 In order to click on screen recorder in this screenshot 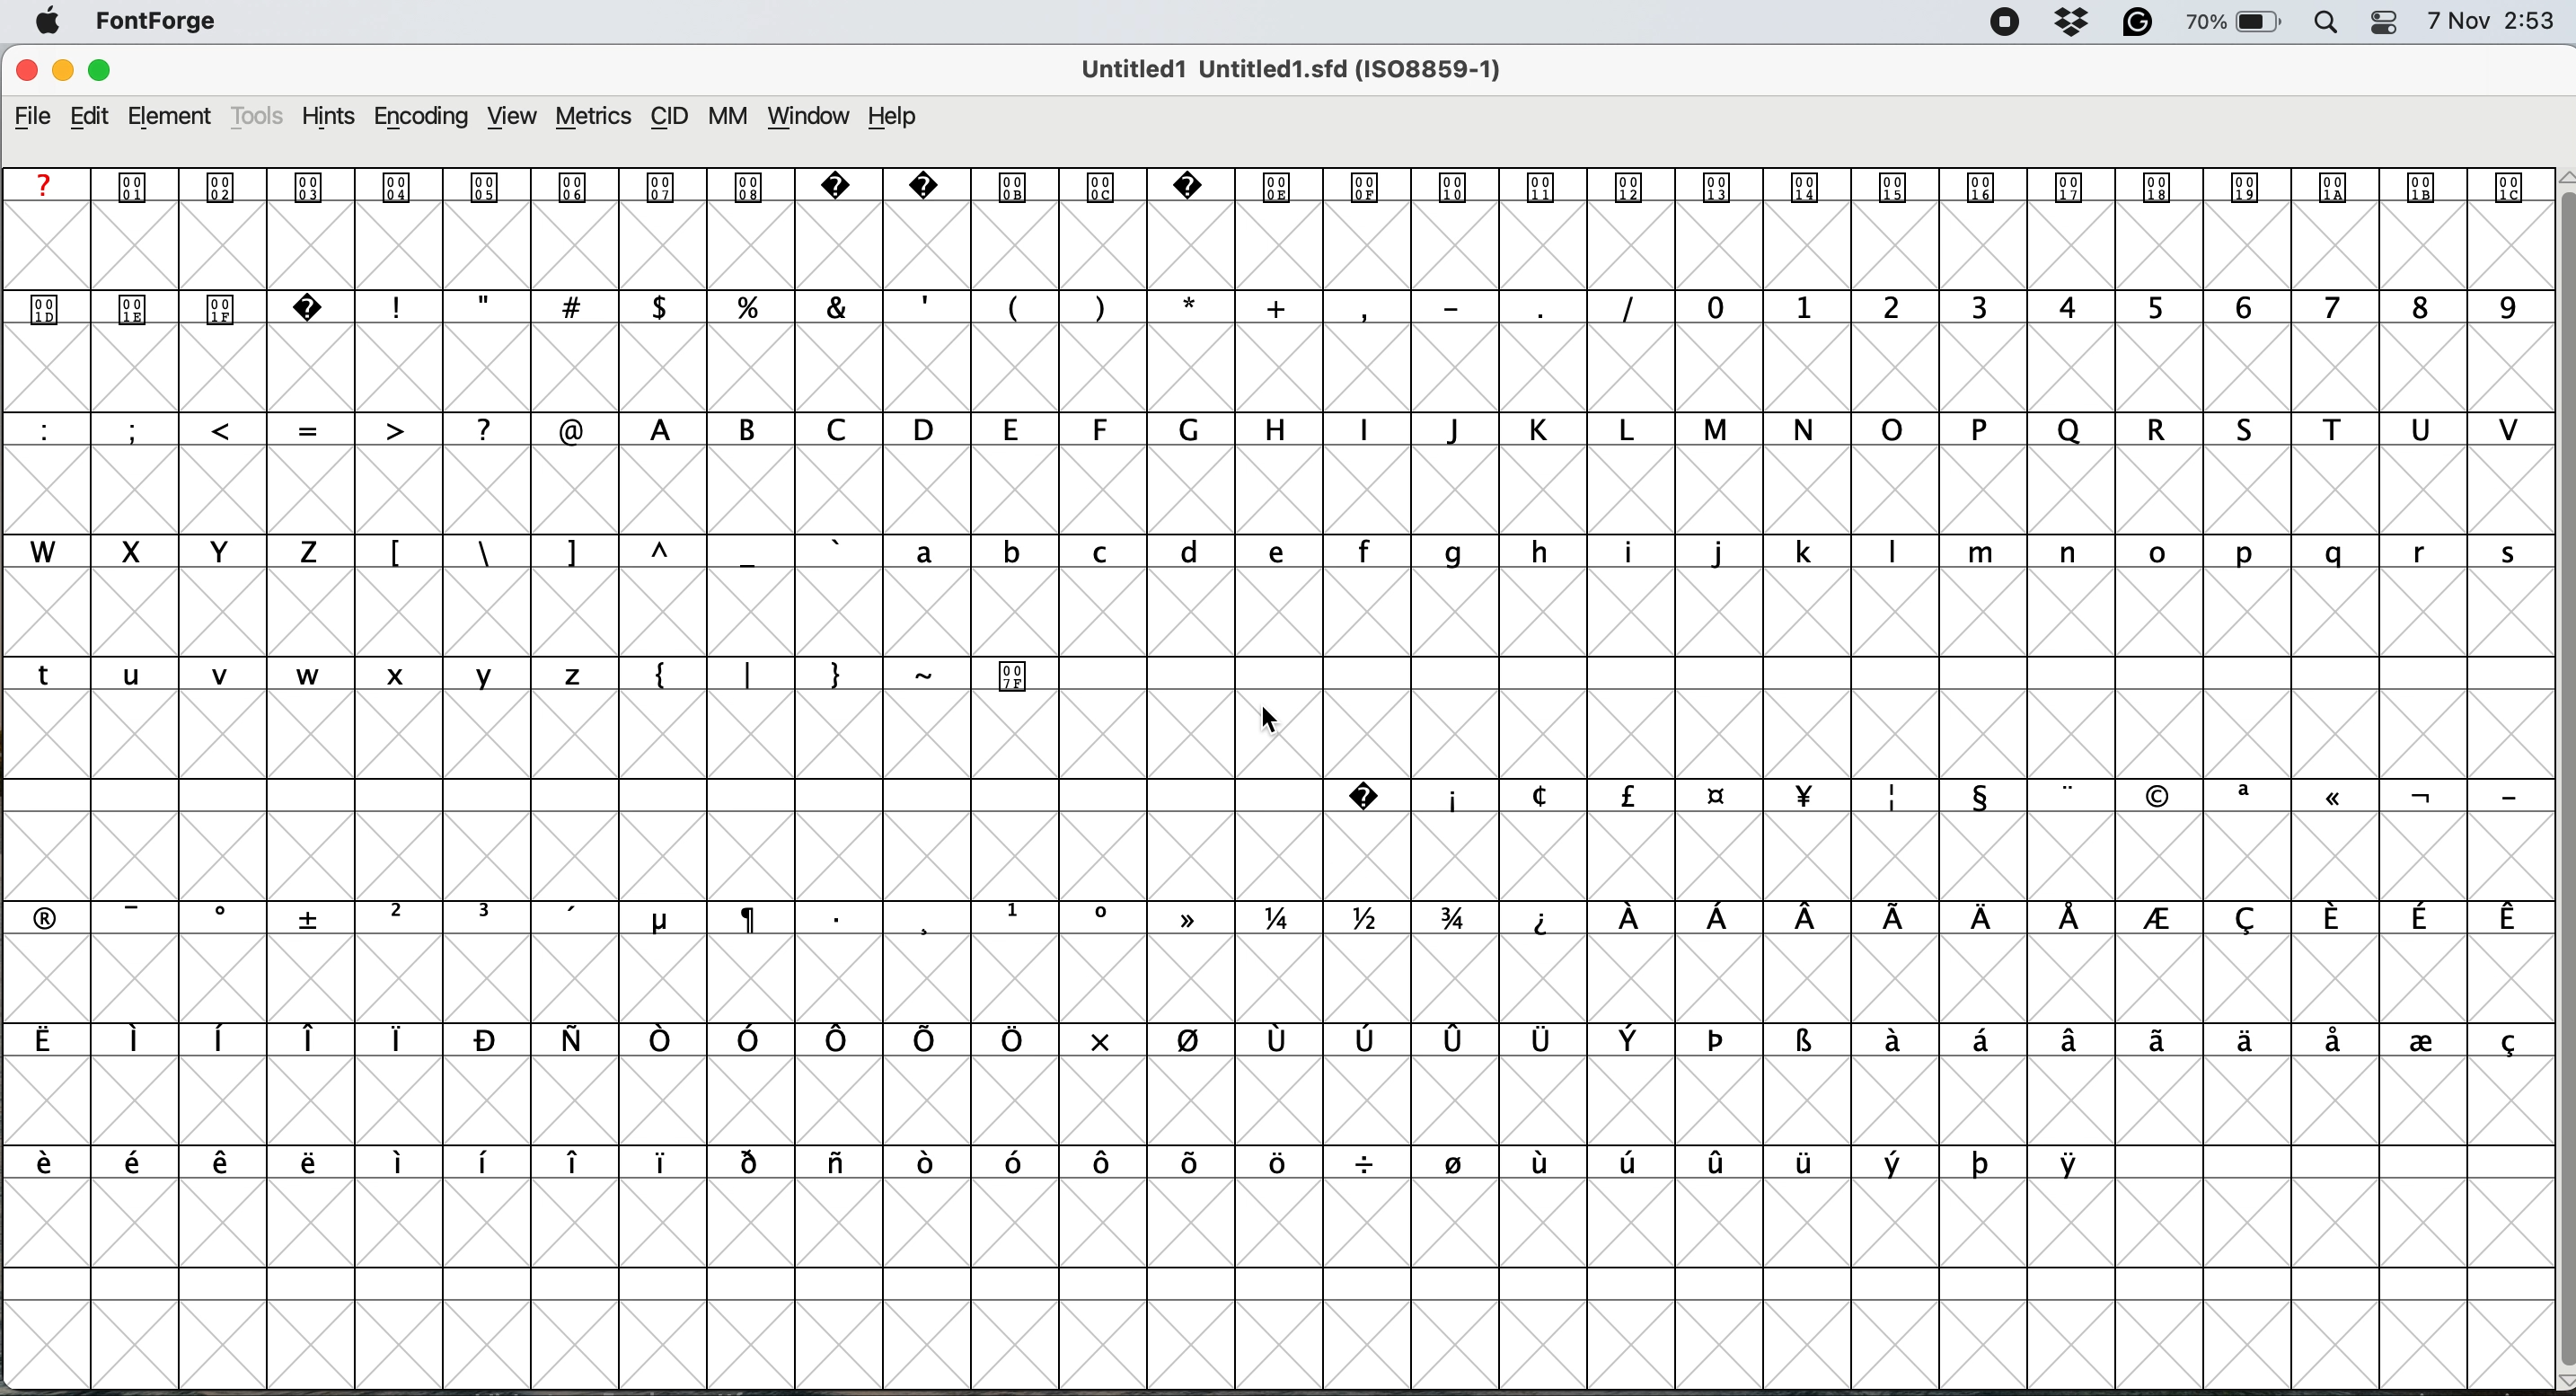, I will do `click(2004, 25)`.